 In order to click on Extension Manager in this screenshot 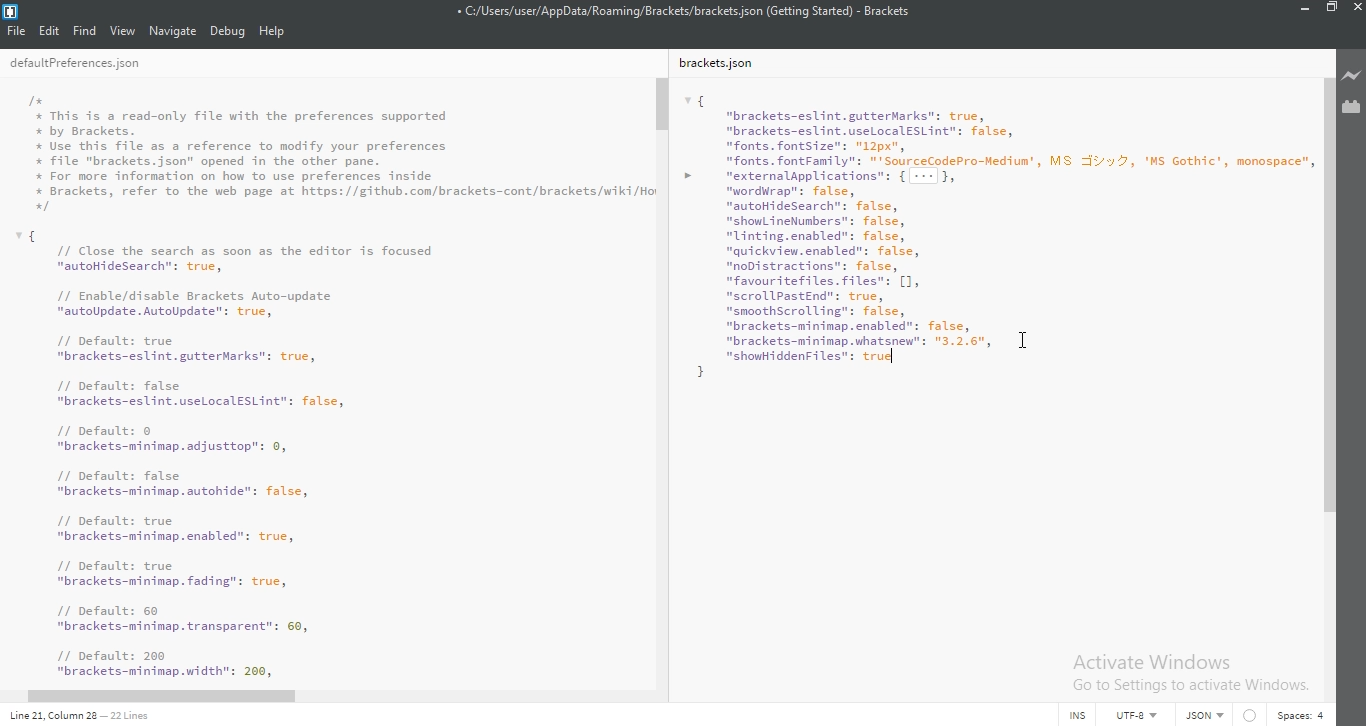, I will do `click(1353, 106)`.